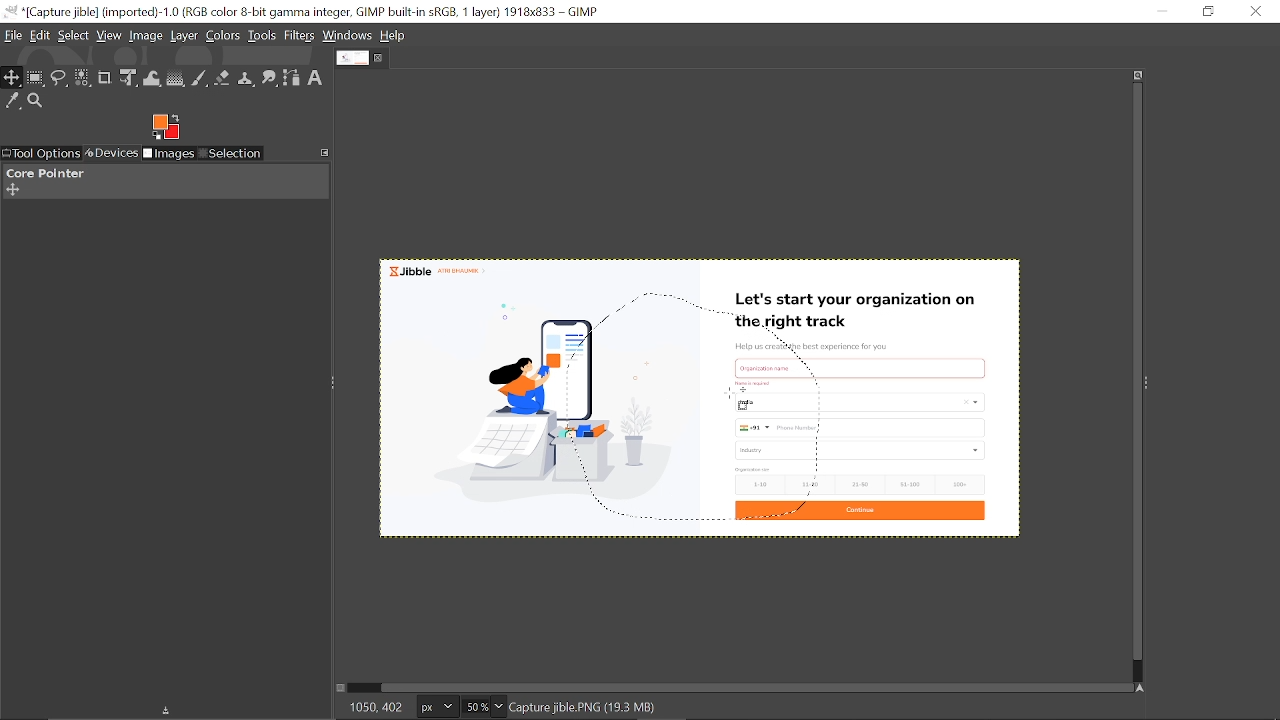 The height and width of the screenshot is (720, 1280). I want to click on Close, so click(1257, 11).